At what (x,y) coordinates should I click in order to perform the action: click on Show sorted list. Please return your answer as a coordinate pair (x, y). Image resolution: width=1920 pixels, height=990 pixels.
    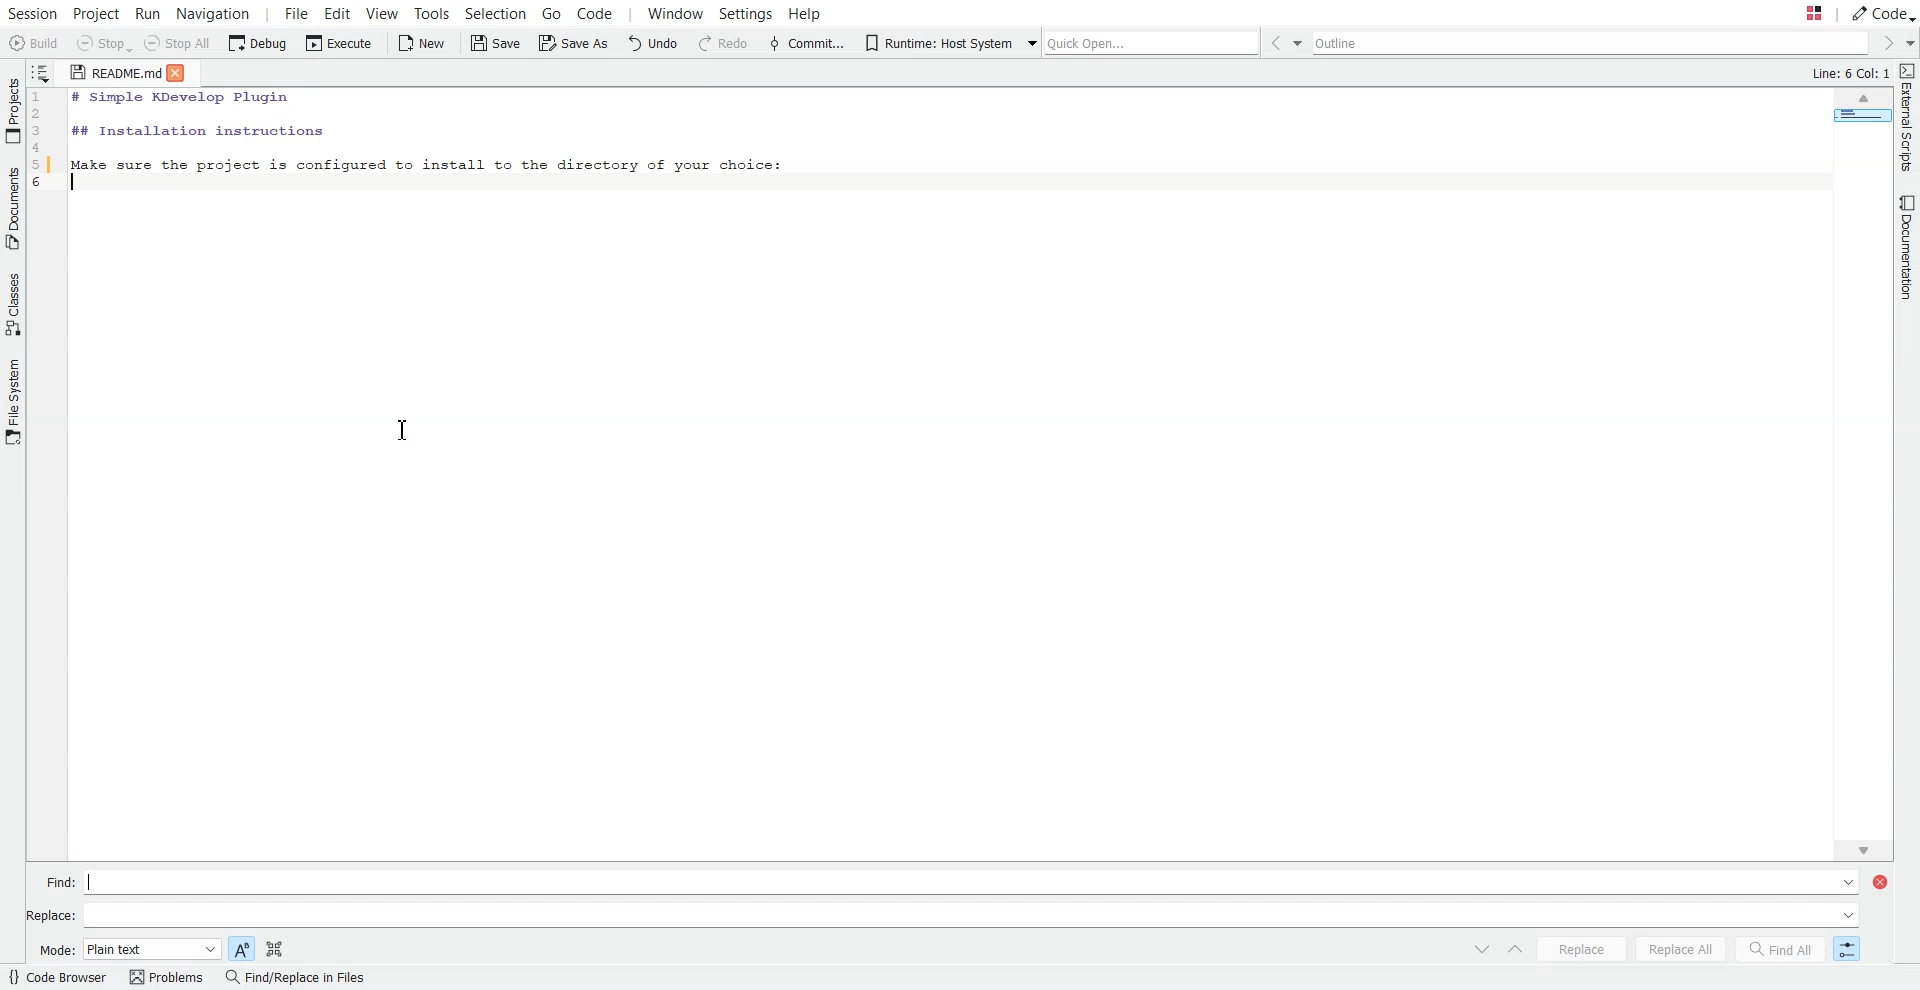
    Looking at the image, I should click on (42, 71).